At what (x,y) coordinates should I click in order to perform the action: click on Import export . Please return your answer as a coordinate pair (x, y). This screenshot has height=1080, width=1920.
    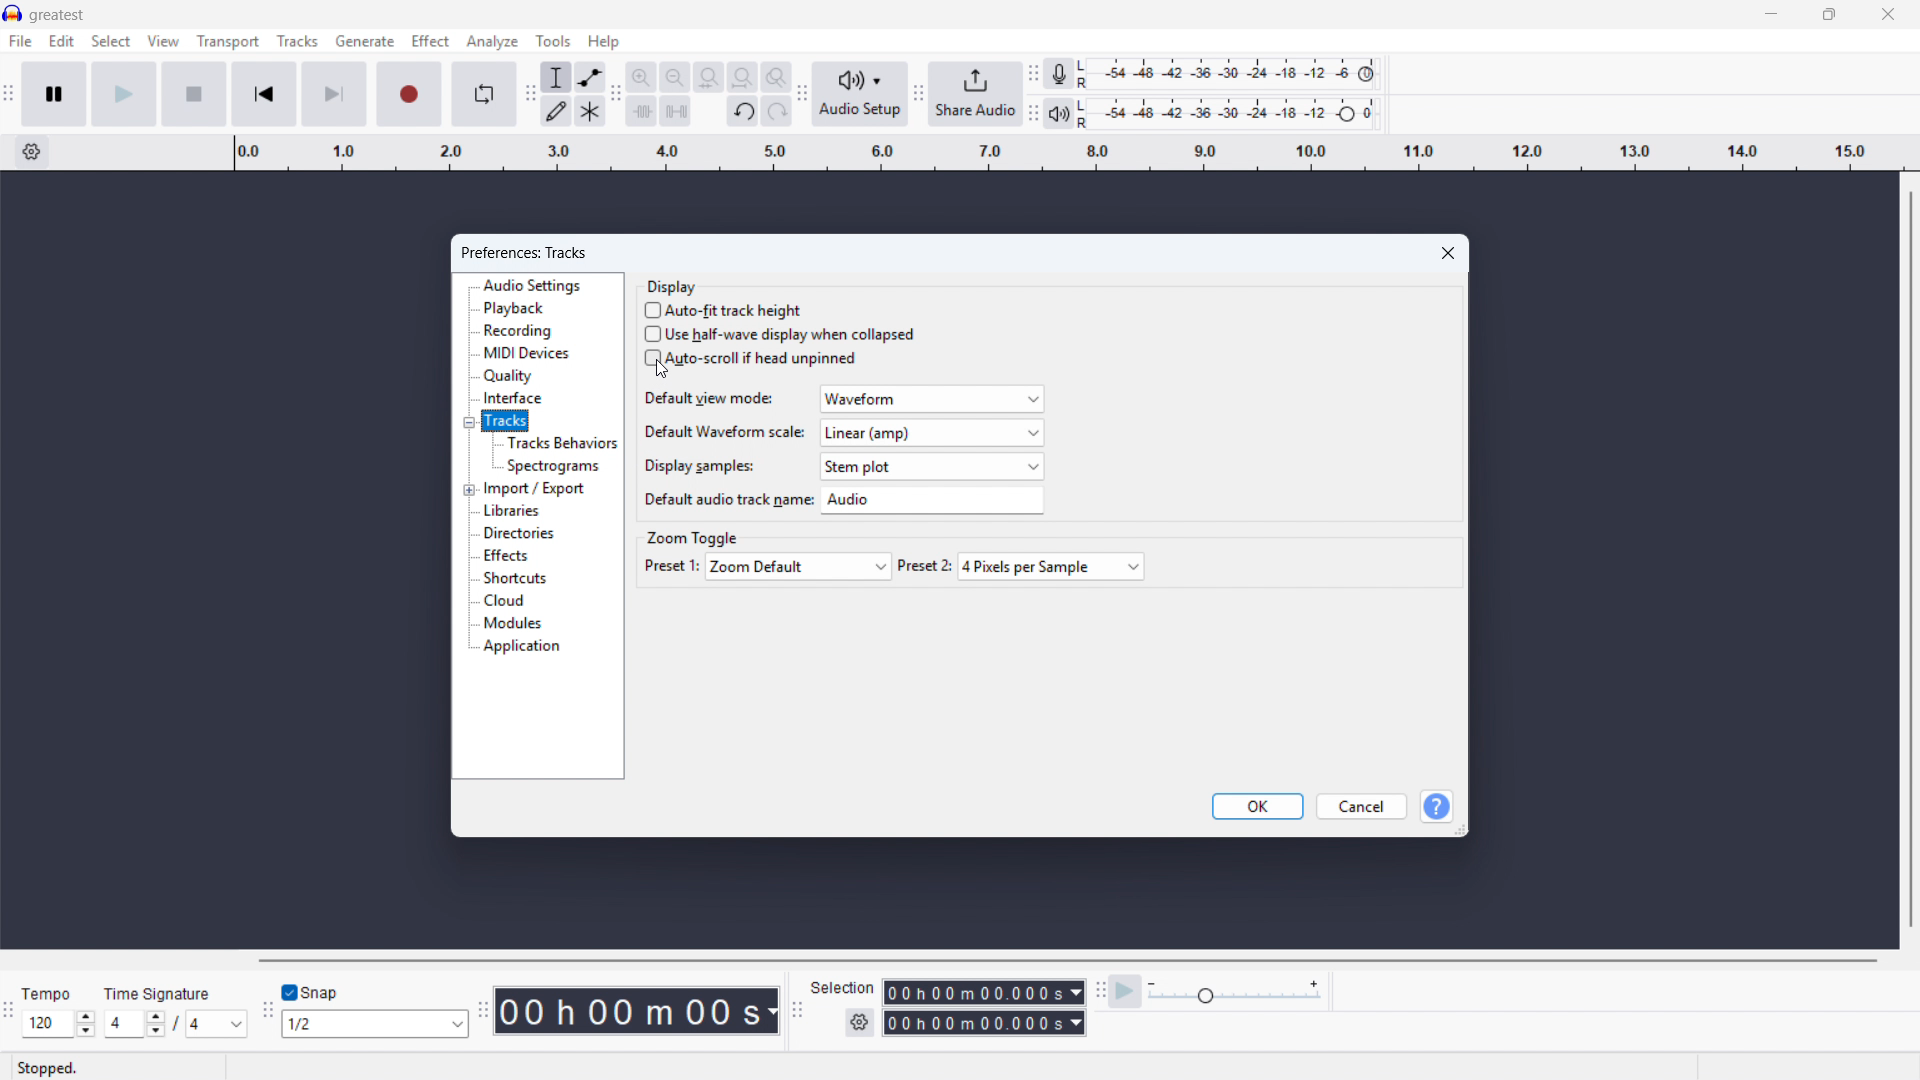
    Looking at the image, I should click on (535, 488).